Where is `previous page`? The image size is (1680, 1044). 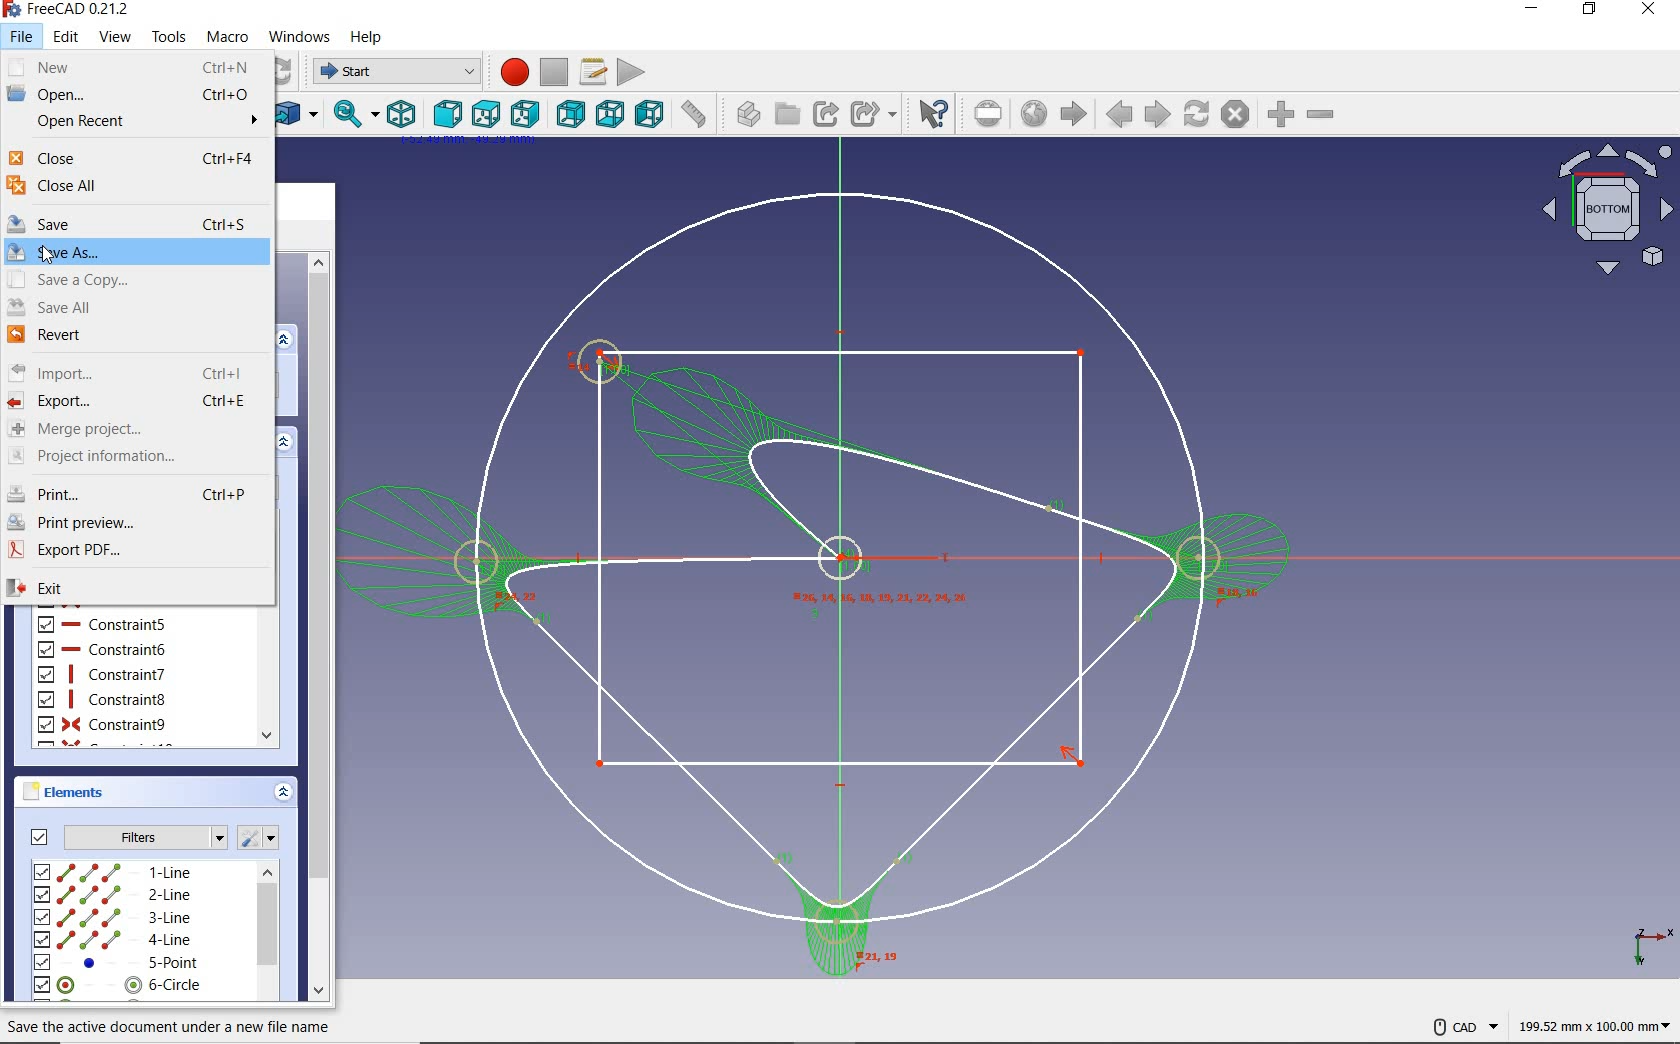
previous page is located at coordinates (1119, 117).